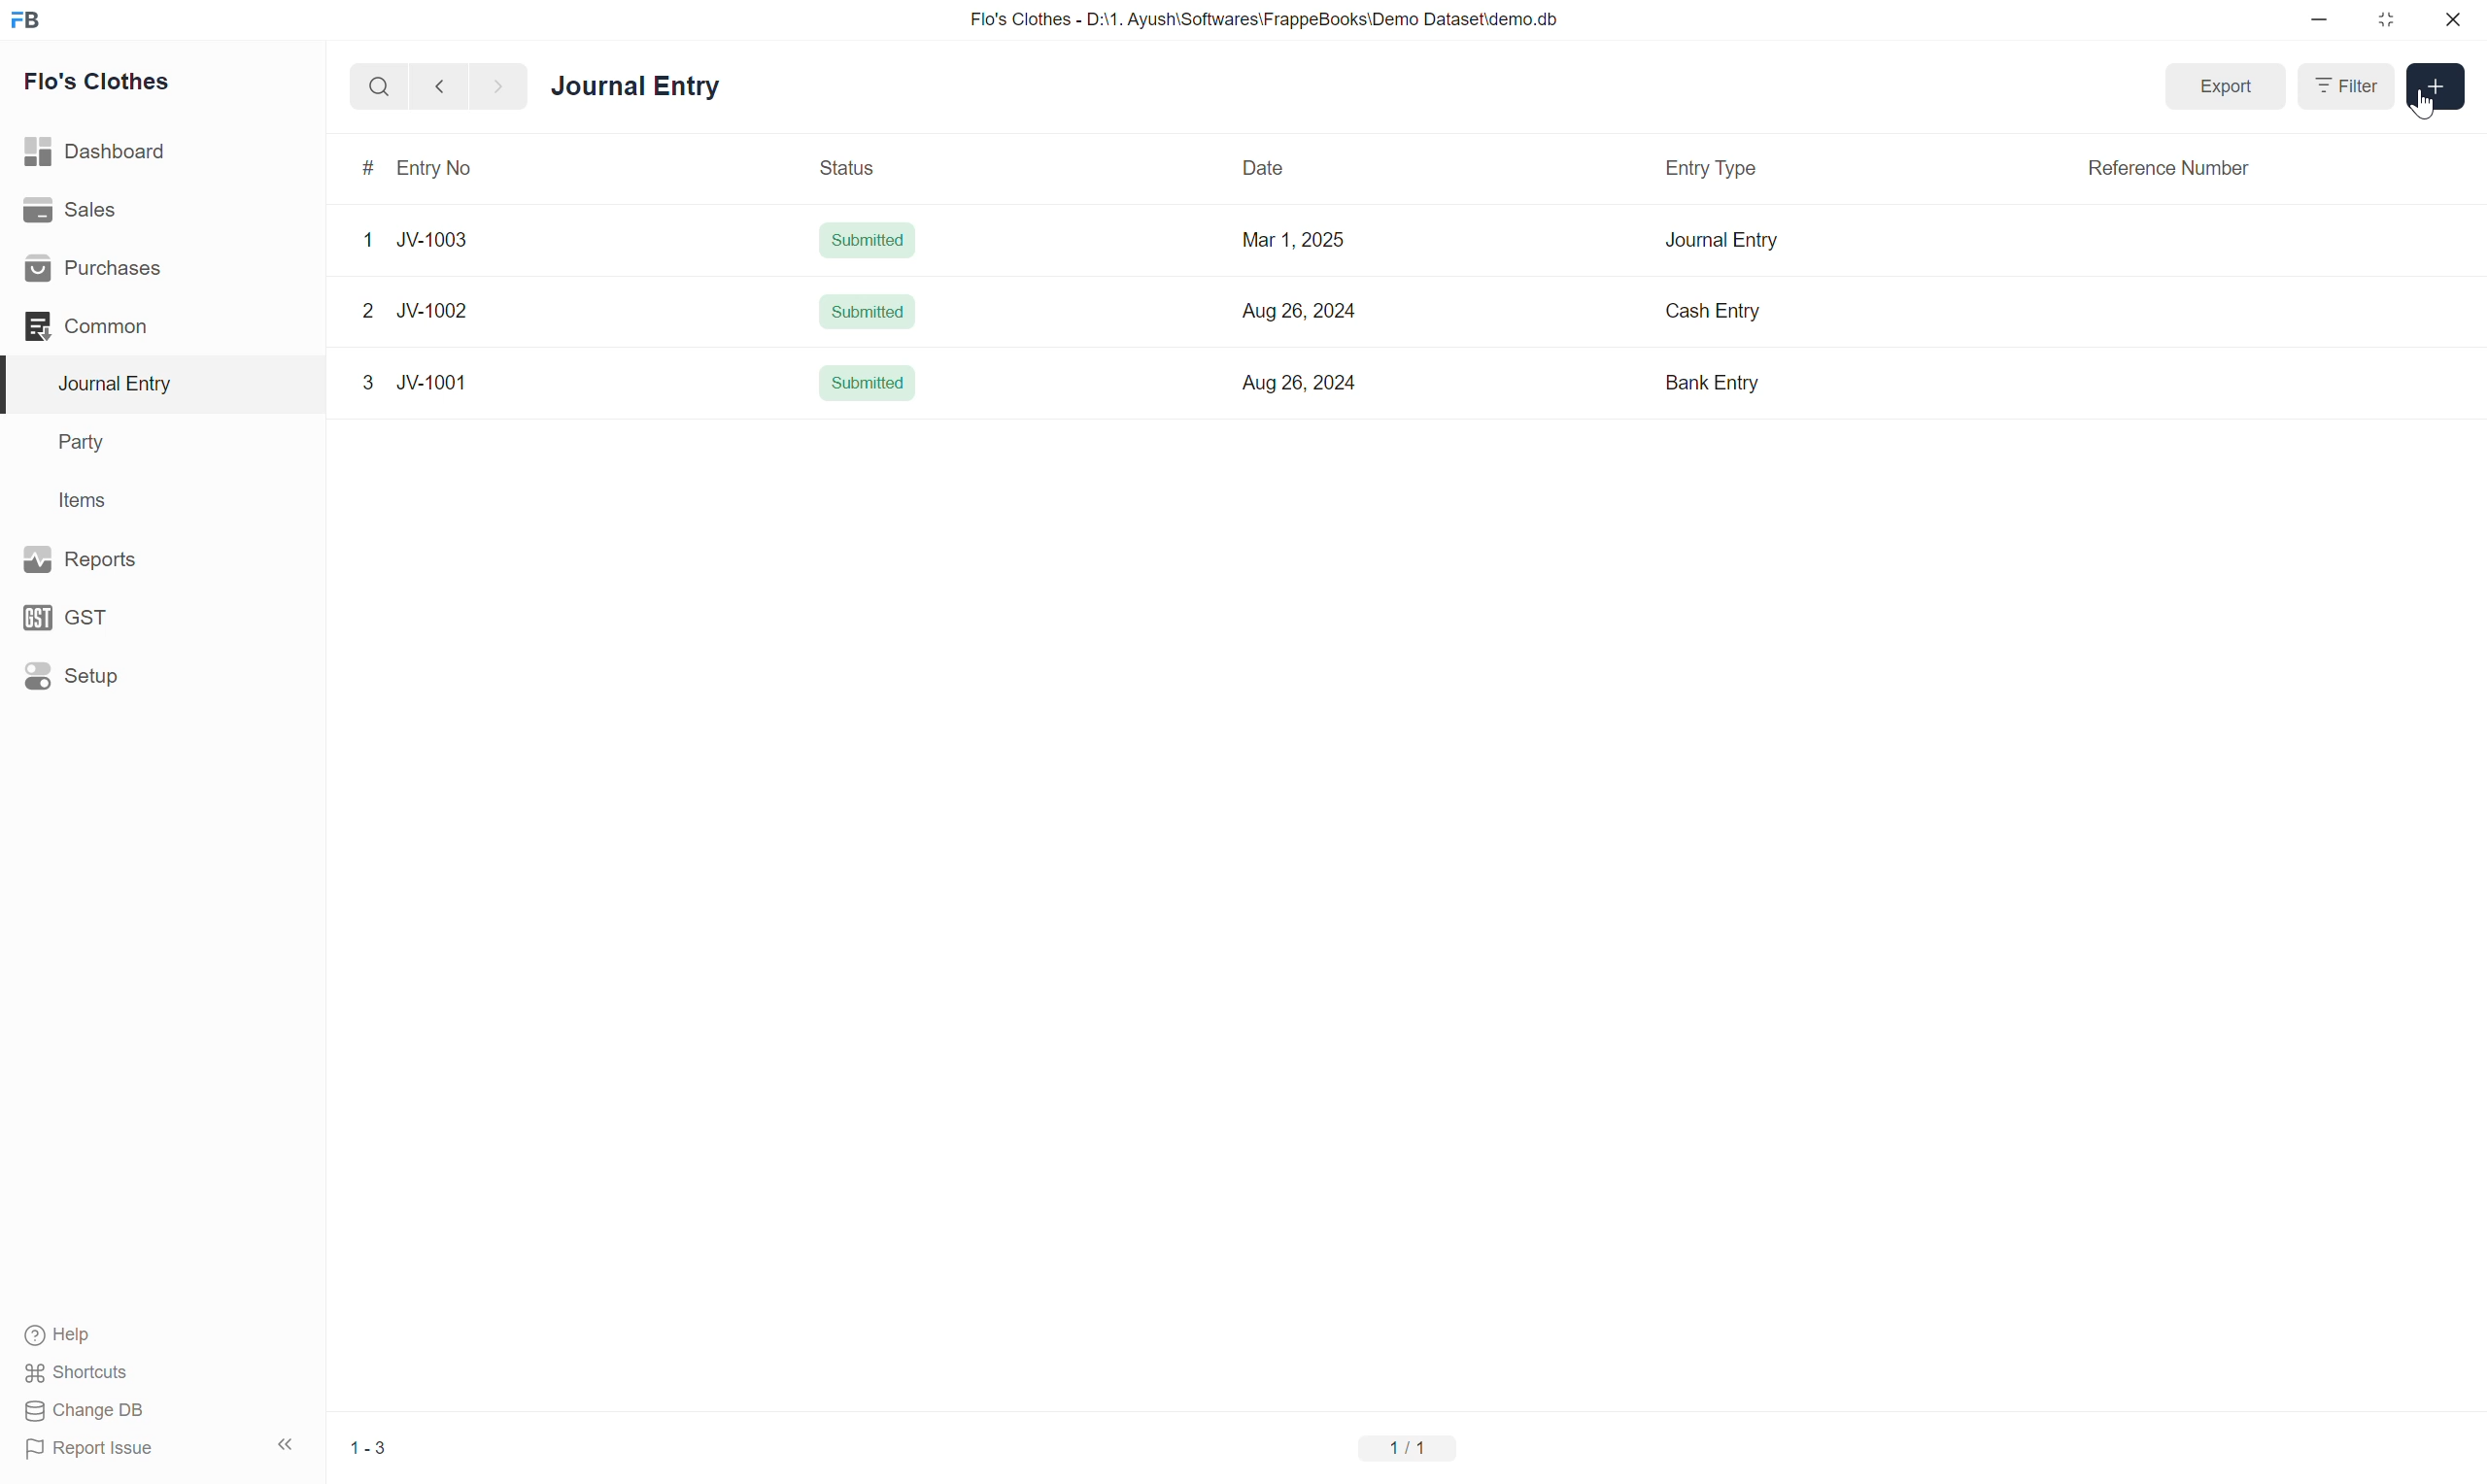 The width and height of the screenshot is (2487, 1484). Describe the element at coordinates (1721, 242) in the screenshot. I see `Journal Entry` at that location.